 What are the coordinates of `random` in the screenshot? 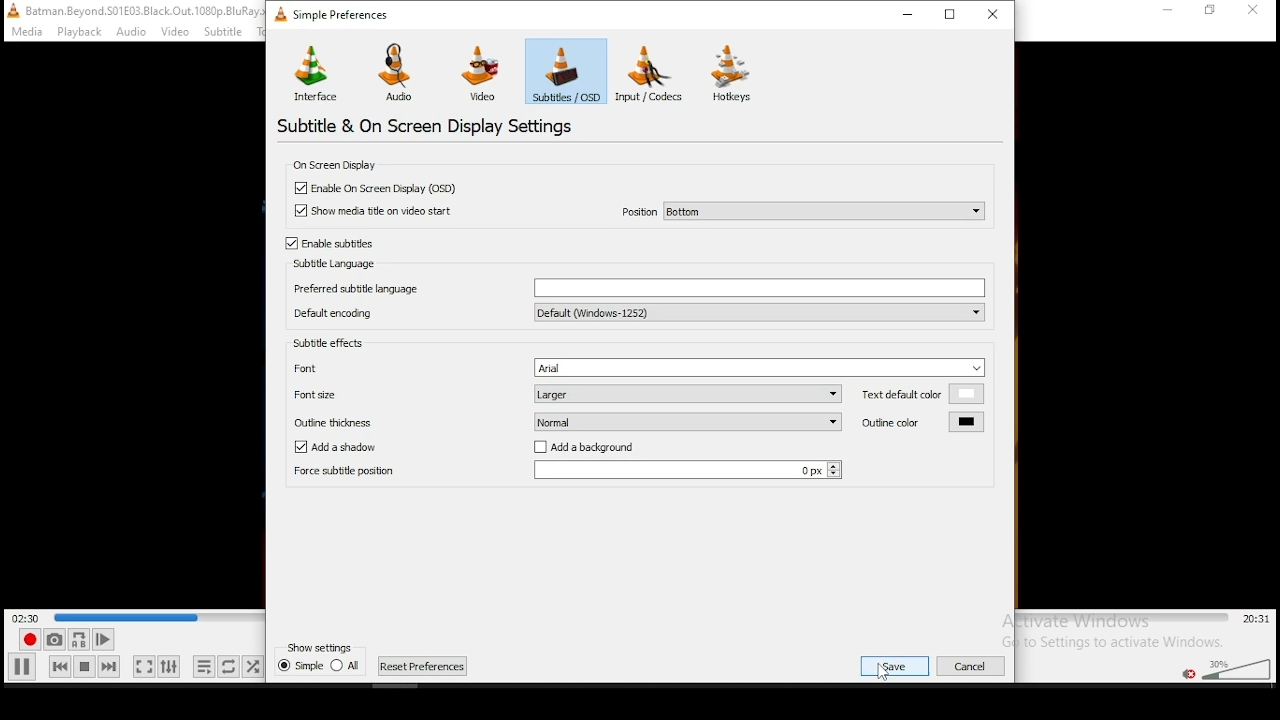 It's located at (253, 667).